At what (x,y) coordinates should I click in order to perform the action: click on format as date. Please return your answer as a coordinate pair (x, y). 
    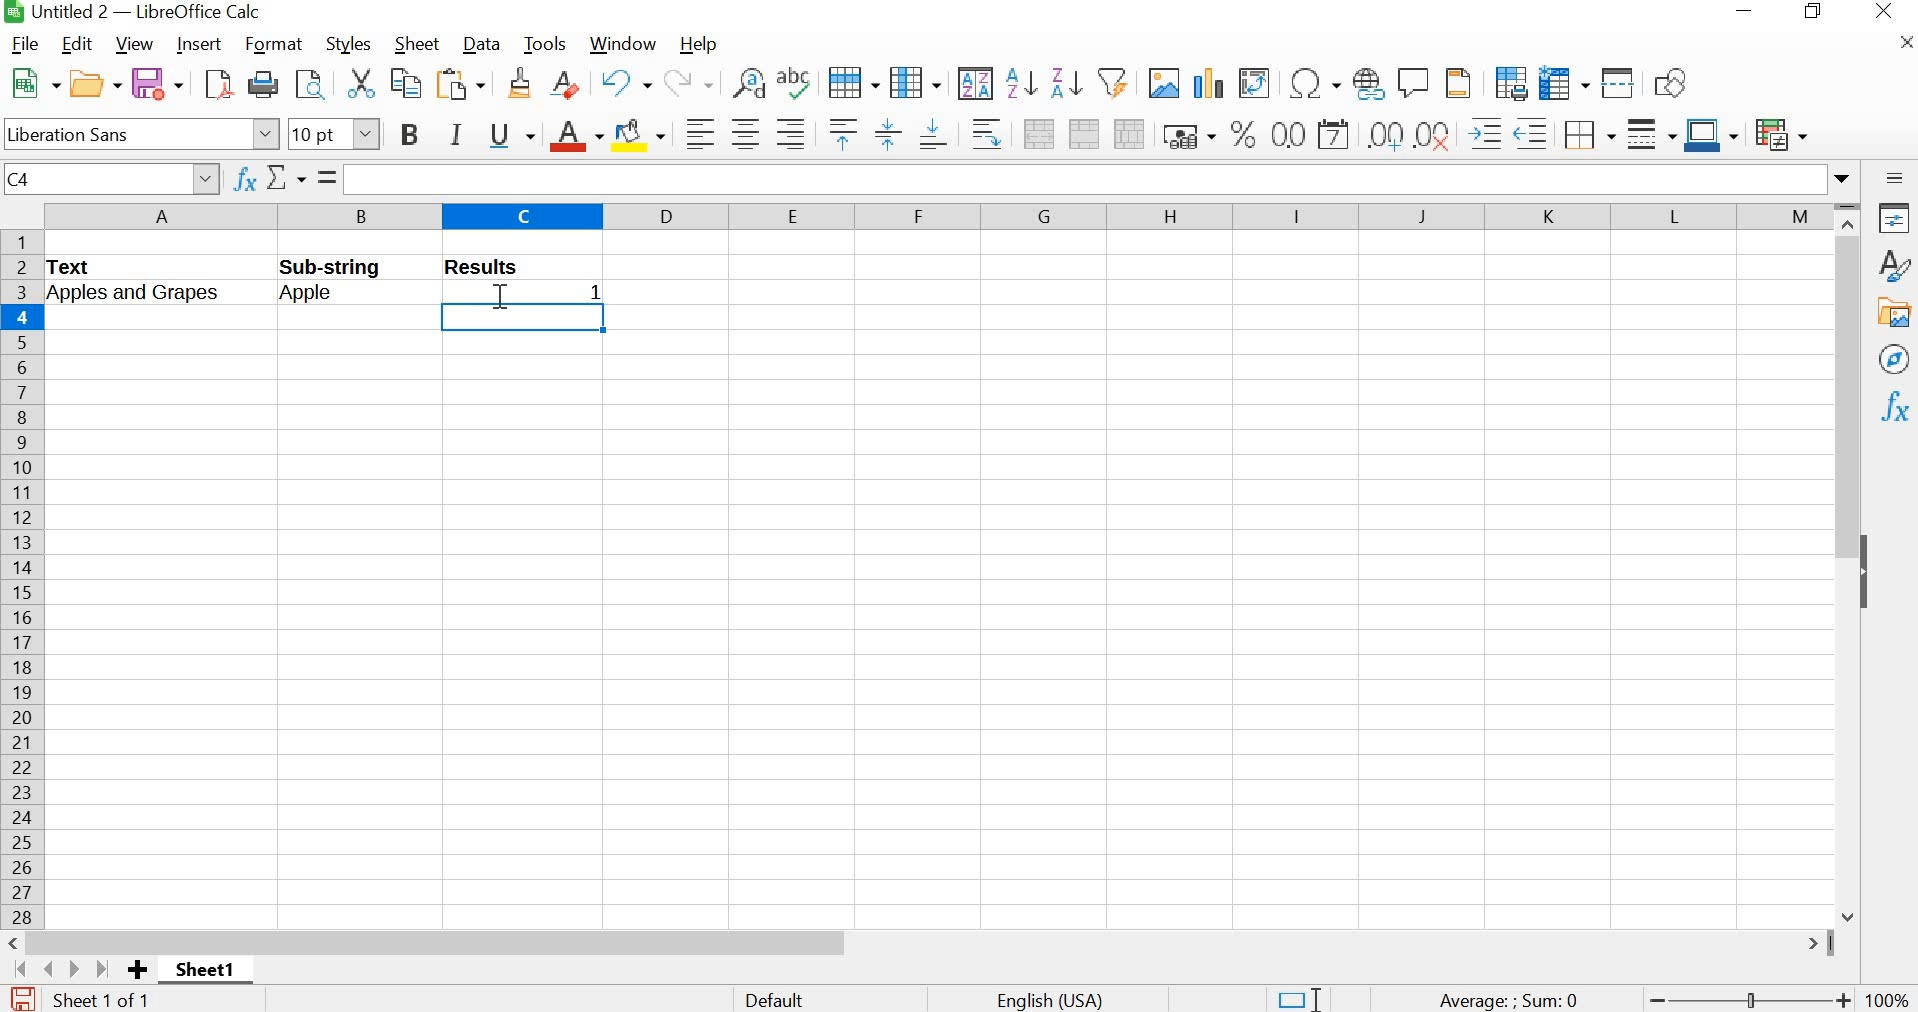
    Looking at the image, I should click on (1335, 134).